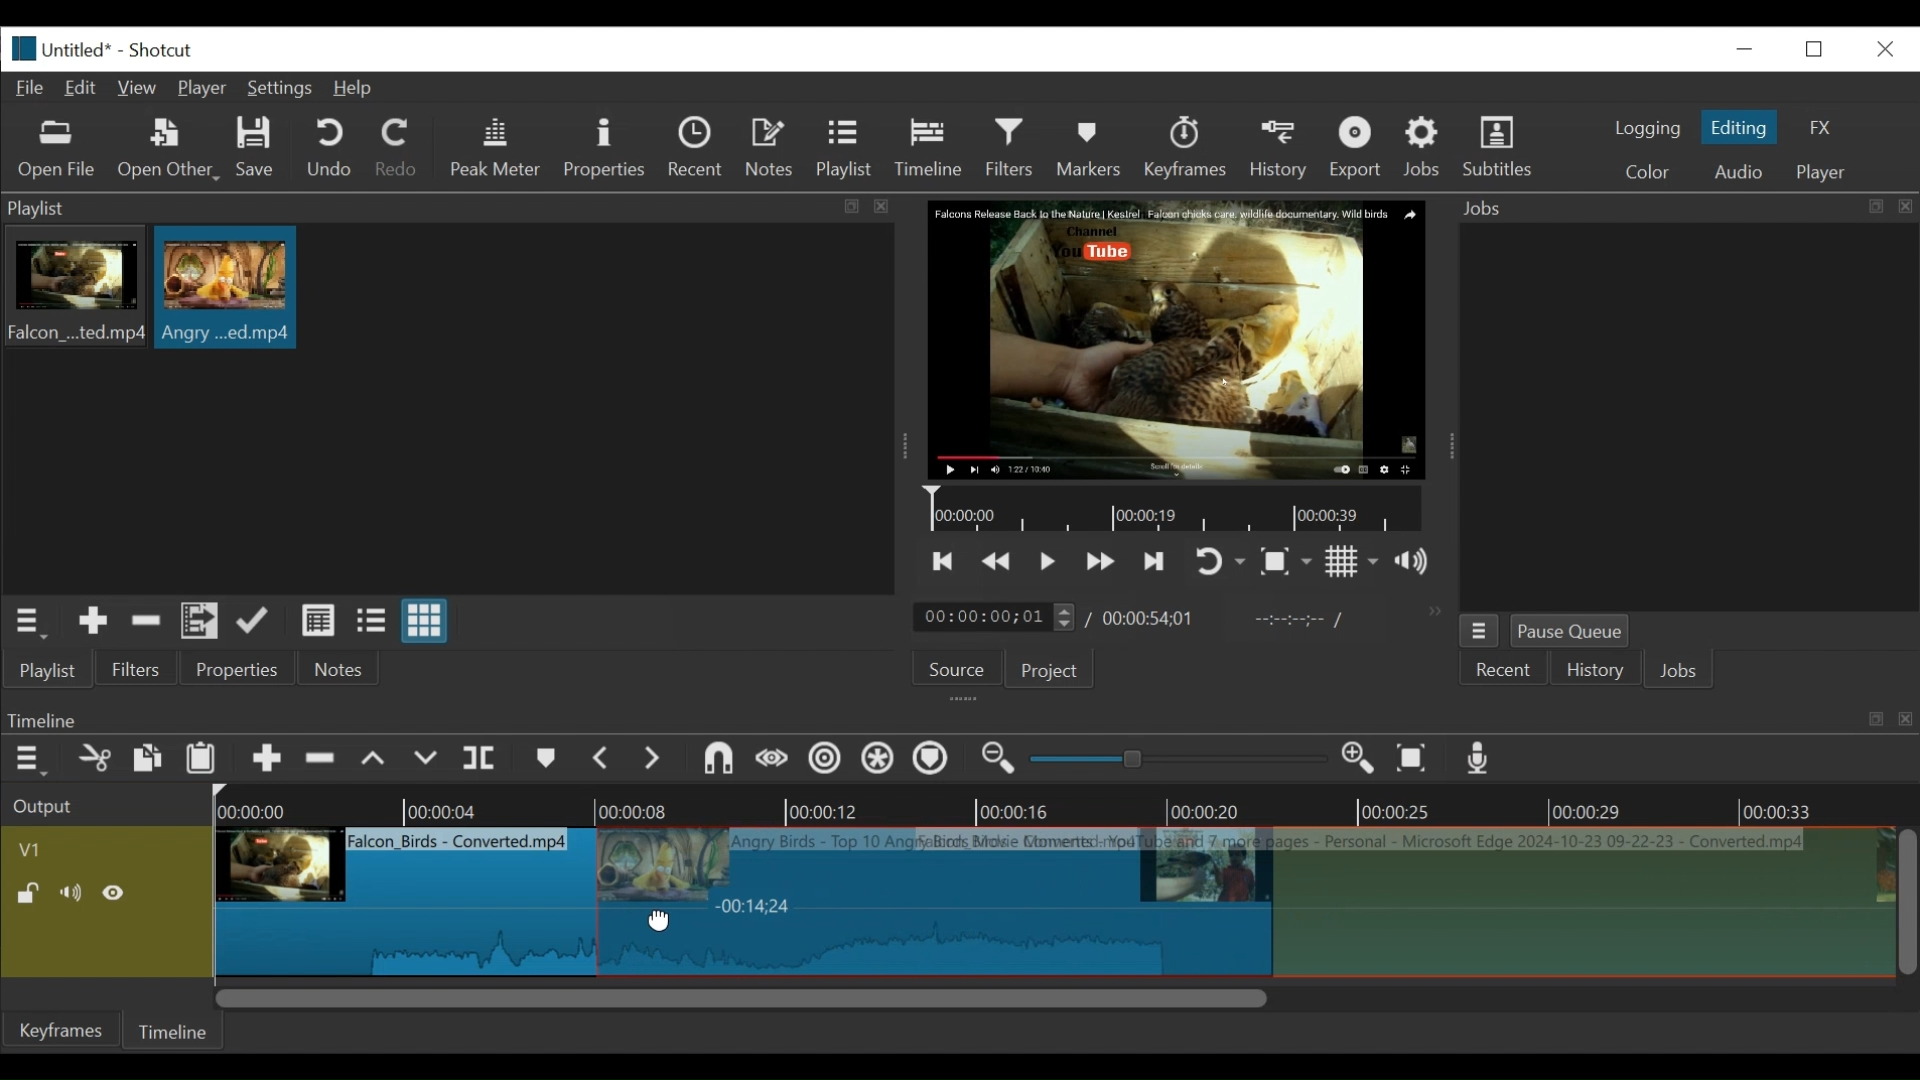 The image size is (1920, 1080). What do you see at coordinates (75, 893) in the screenshot?
I see `Mute` at bounding box center [75, 893].